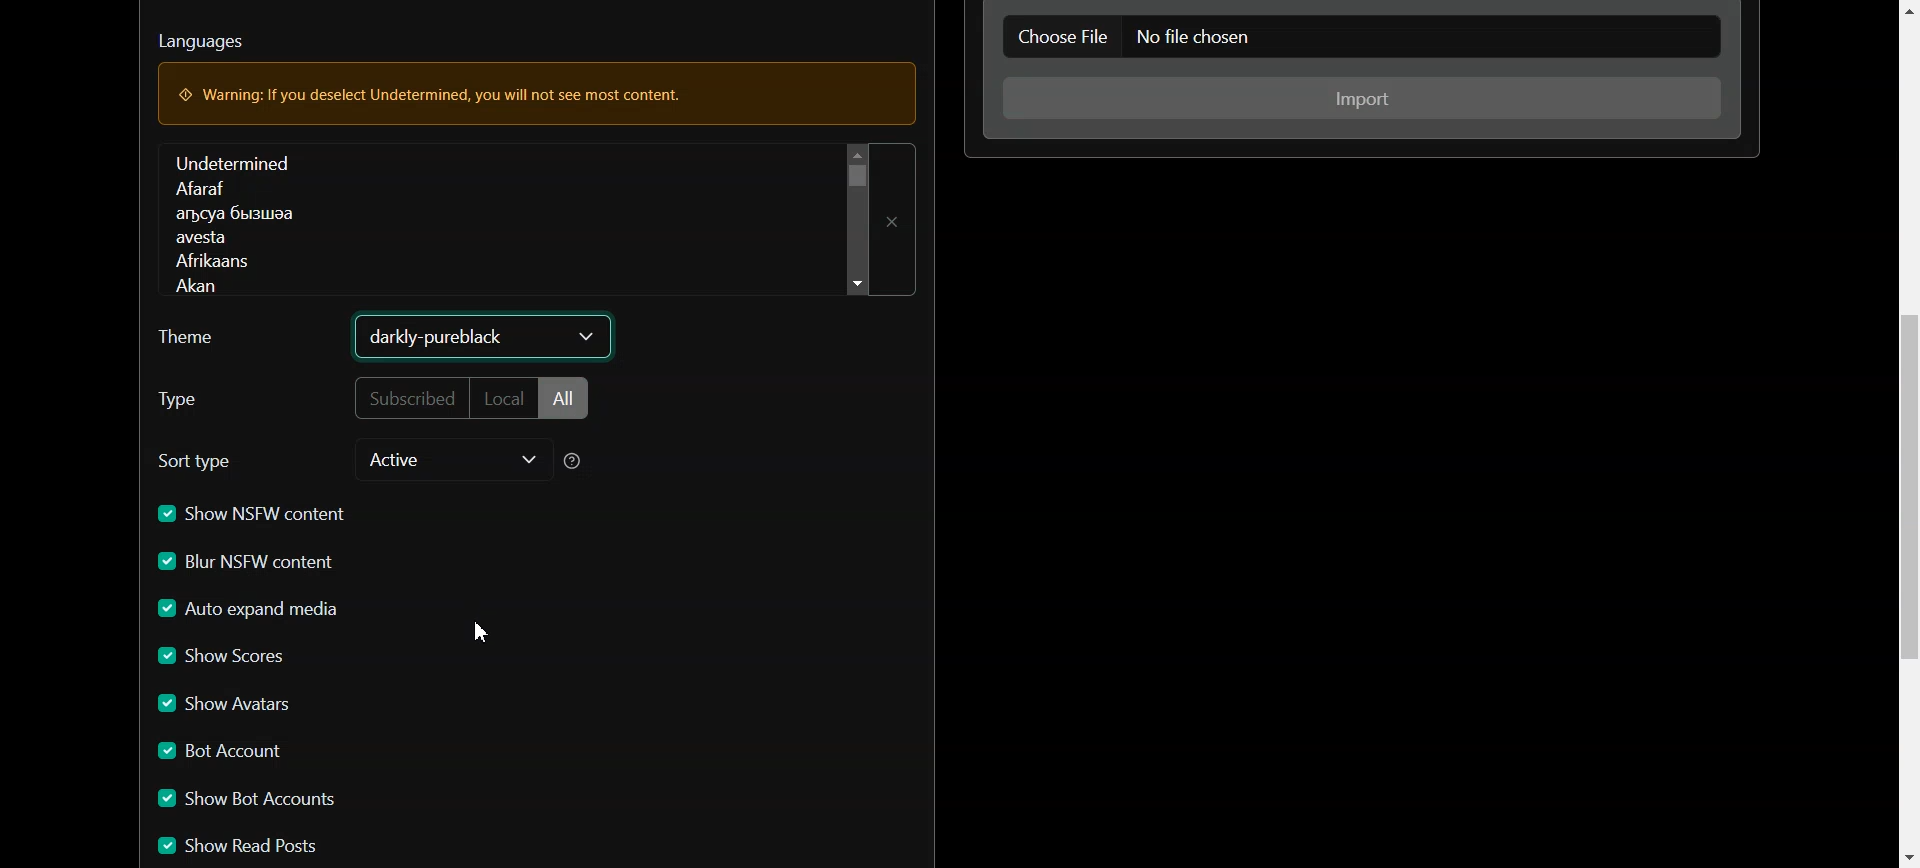  I want to click on Theme , so click(199, 342).